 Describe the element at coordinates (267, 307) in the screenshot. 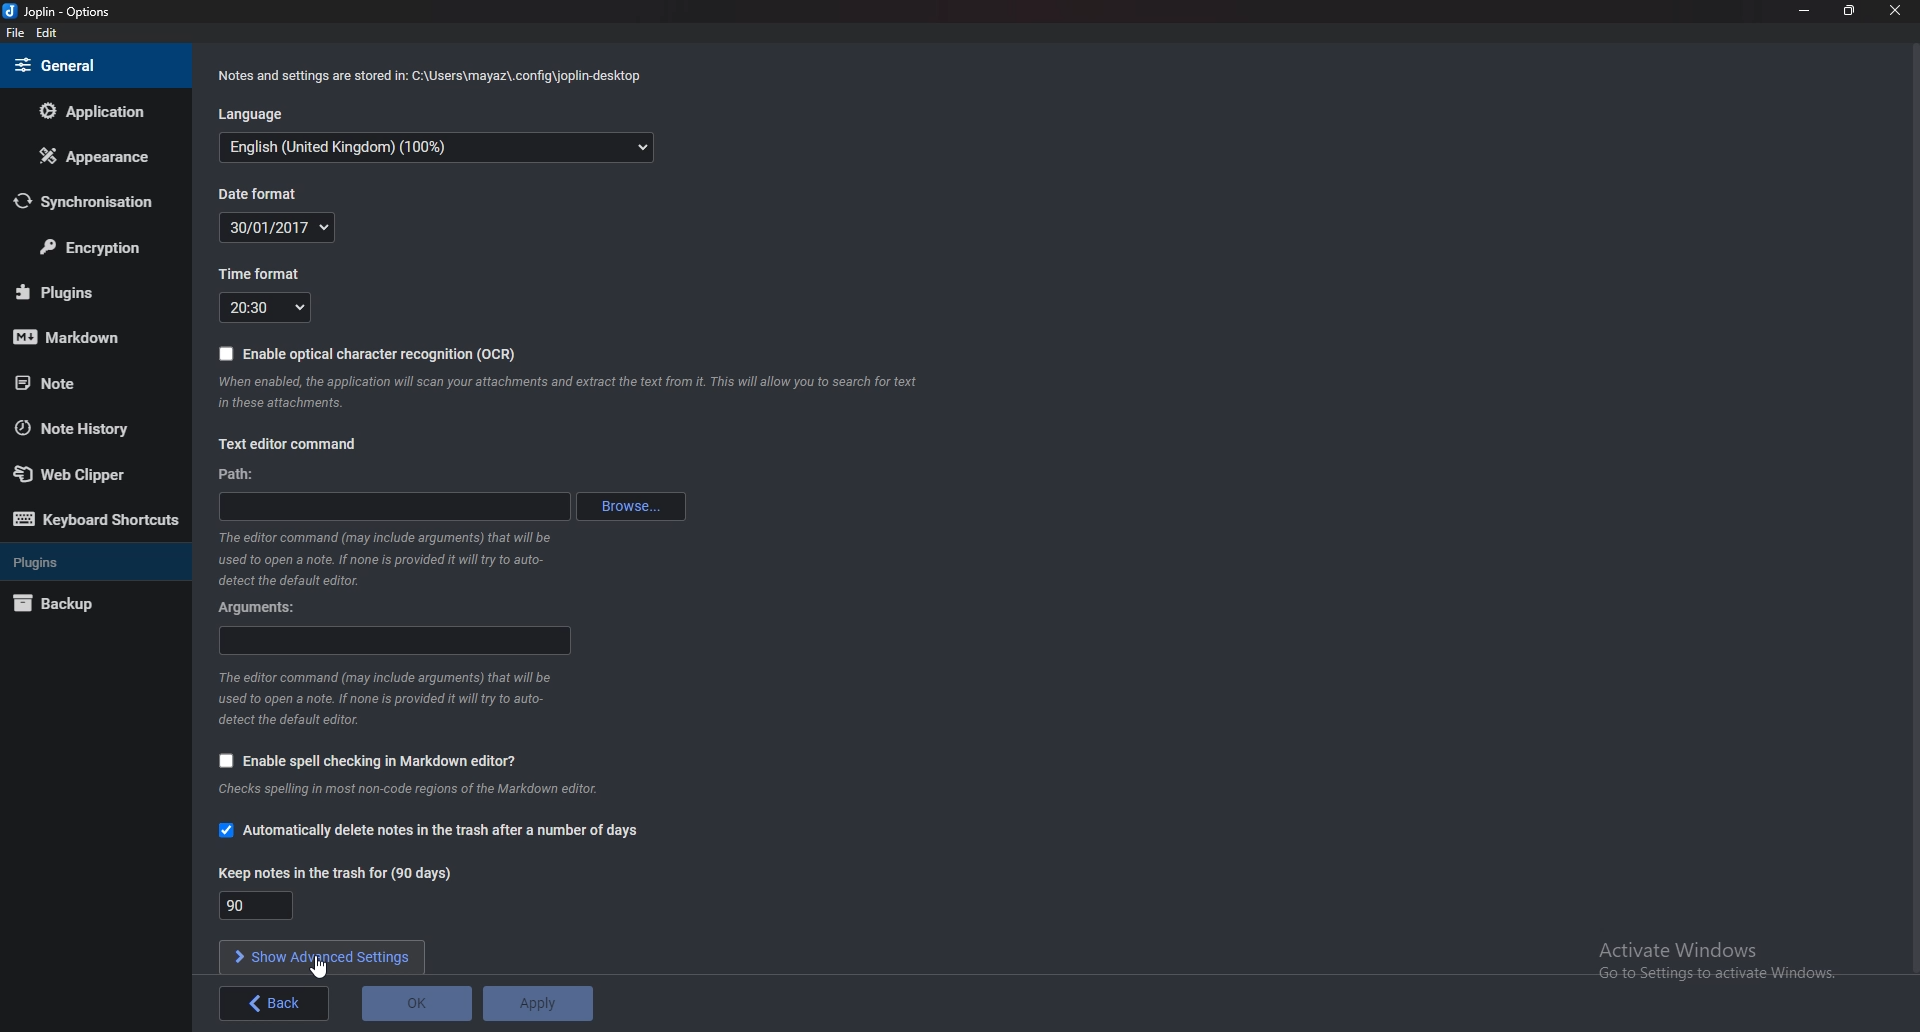

I see `Time format` at that location.